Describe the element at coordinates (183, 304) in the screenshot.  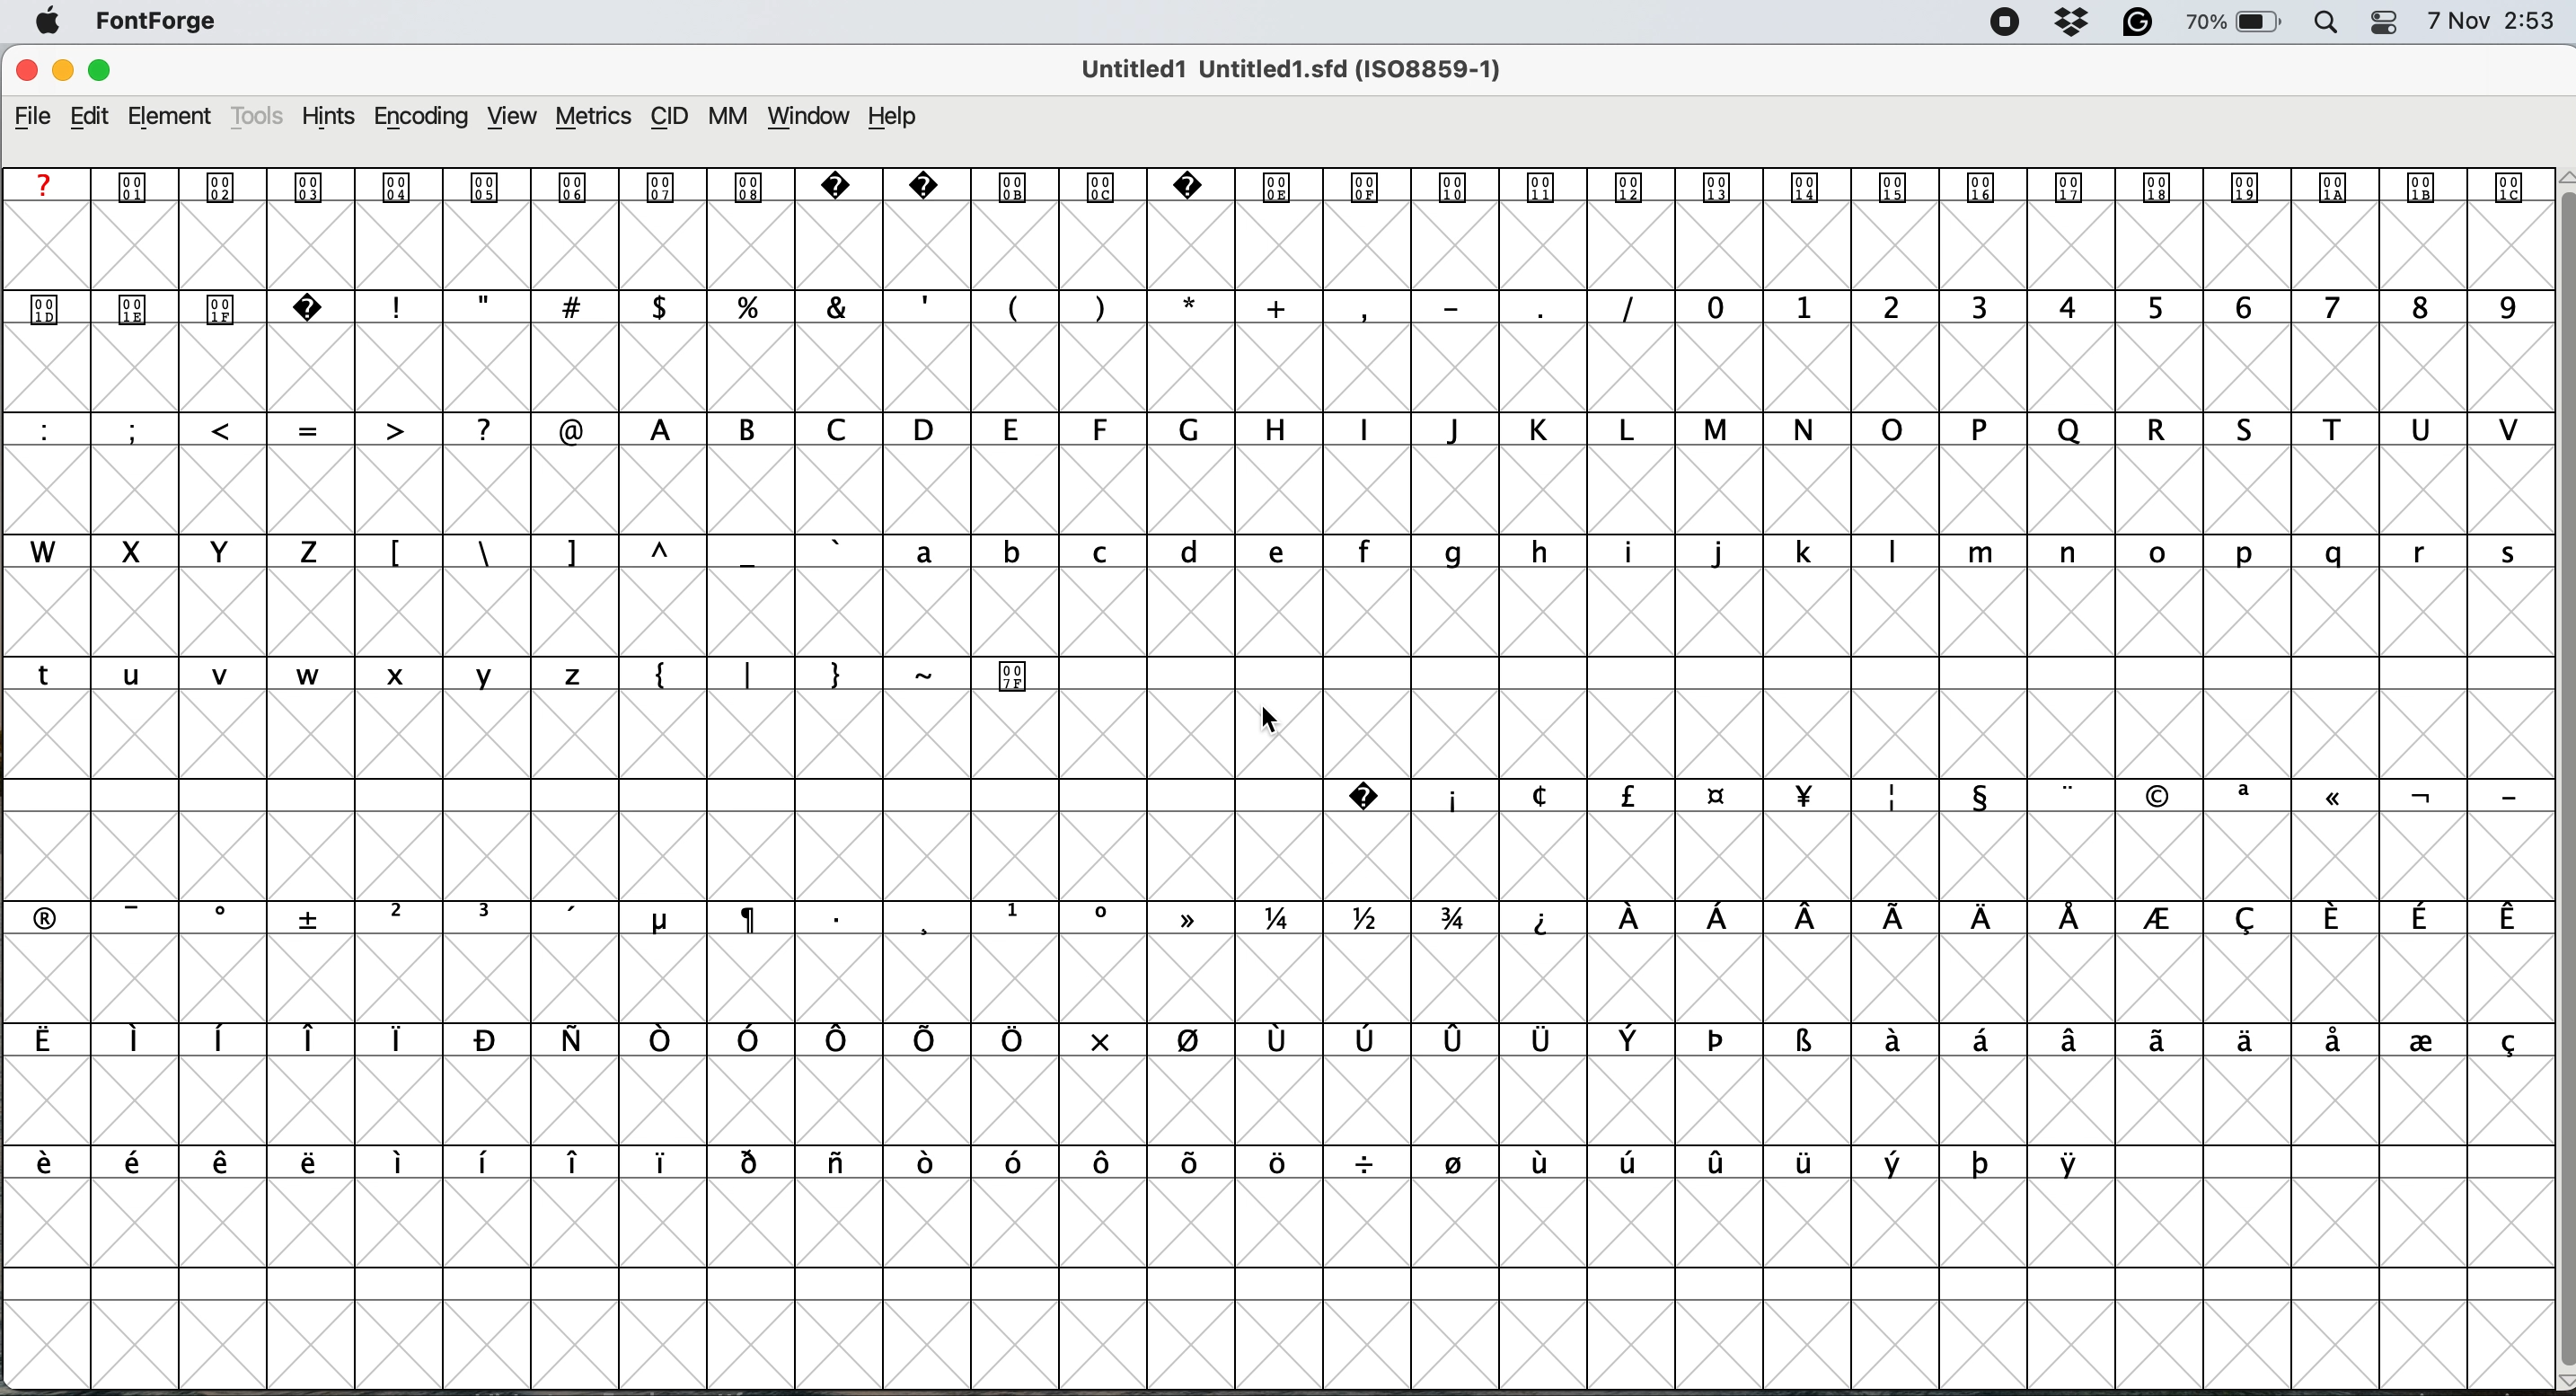
I see `special icons` at that location.